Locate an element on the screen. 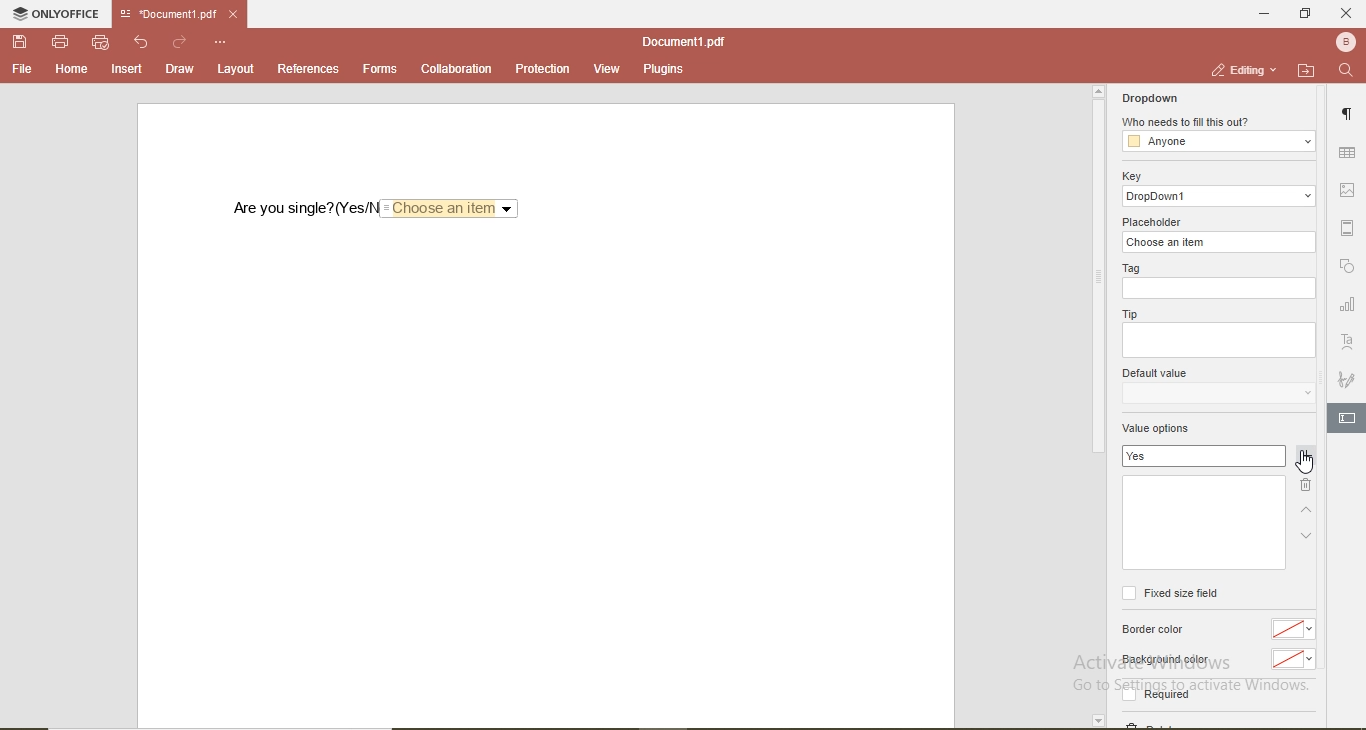  insert is located at coordinates (127, 71).